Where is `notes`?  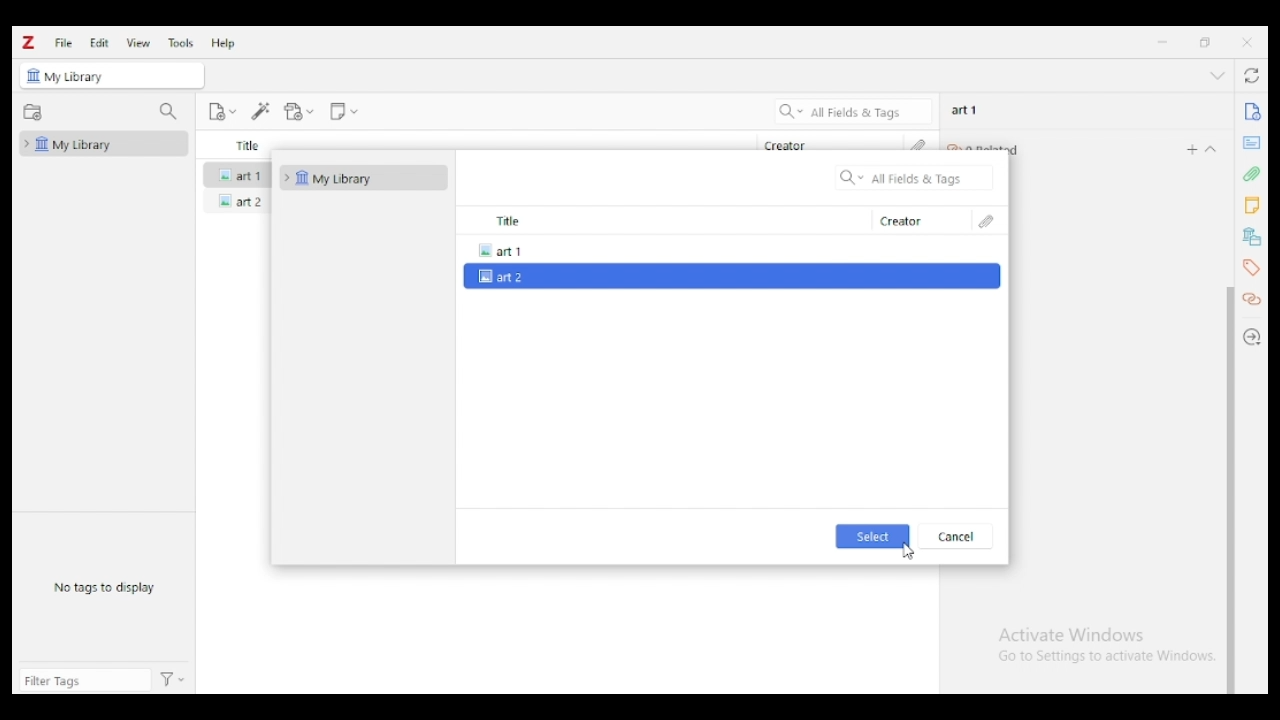 notes is located at coordinates (1251, 206).